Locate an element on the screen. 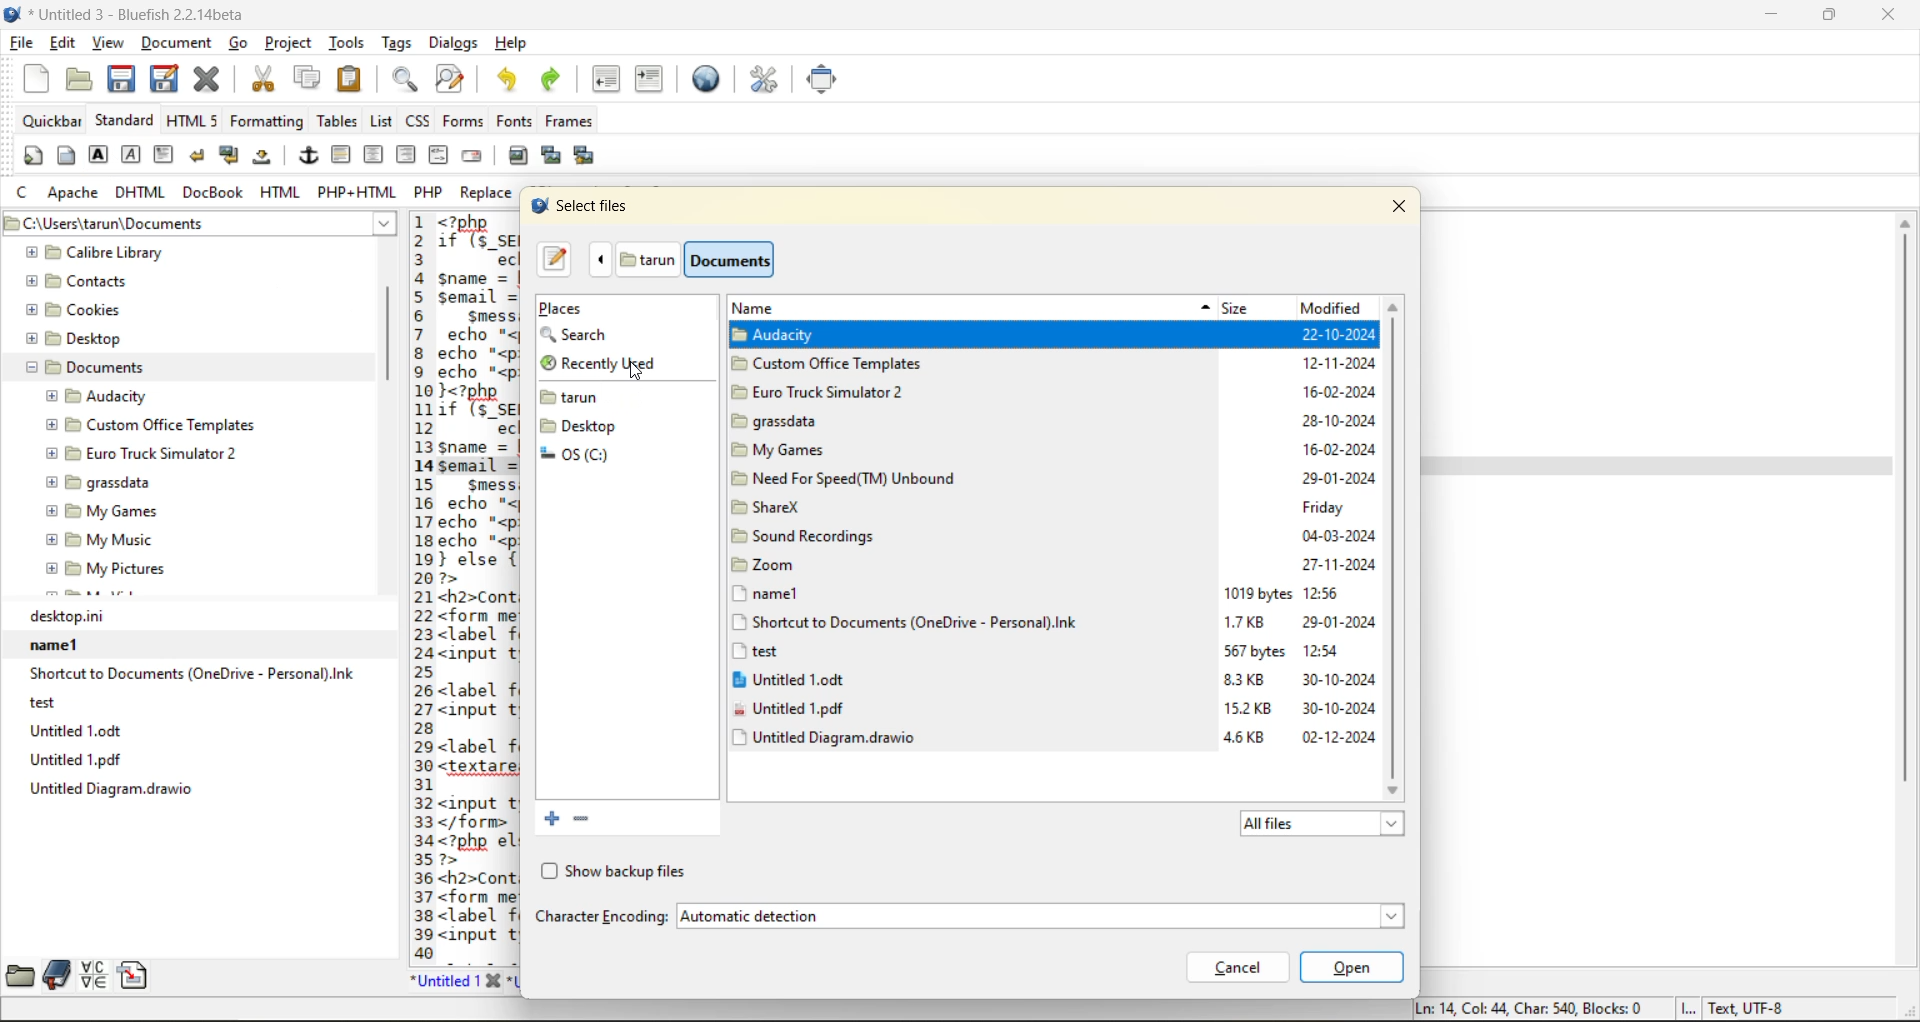 Image resolution: width=1920 pixels, height=1022 pixels. line number is located at coordinates (417, 586).